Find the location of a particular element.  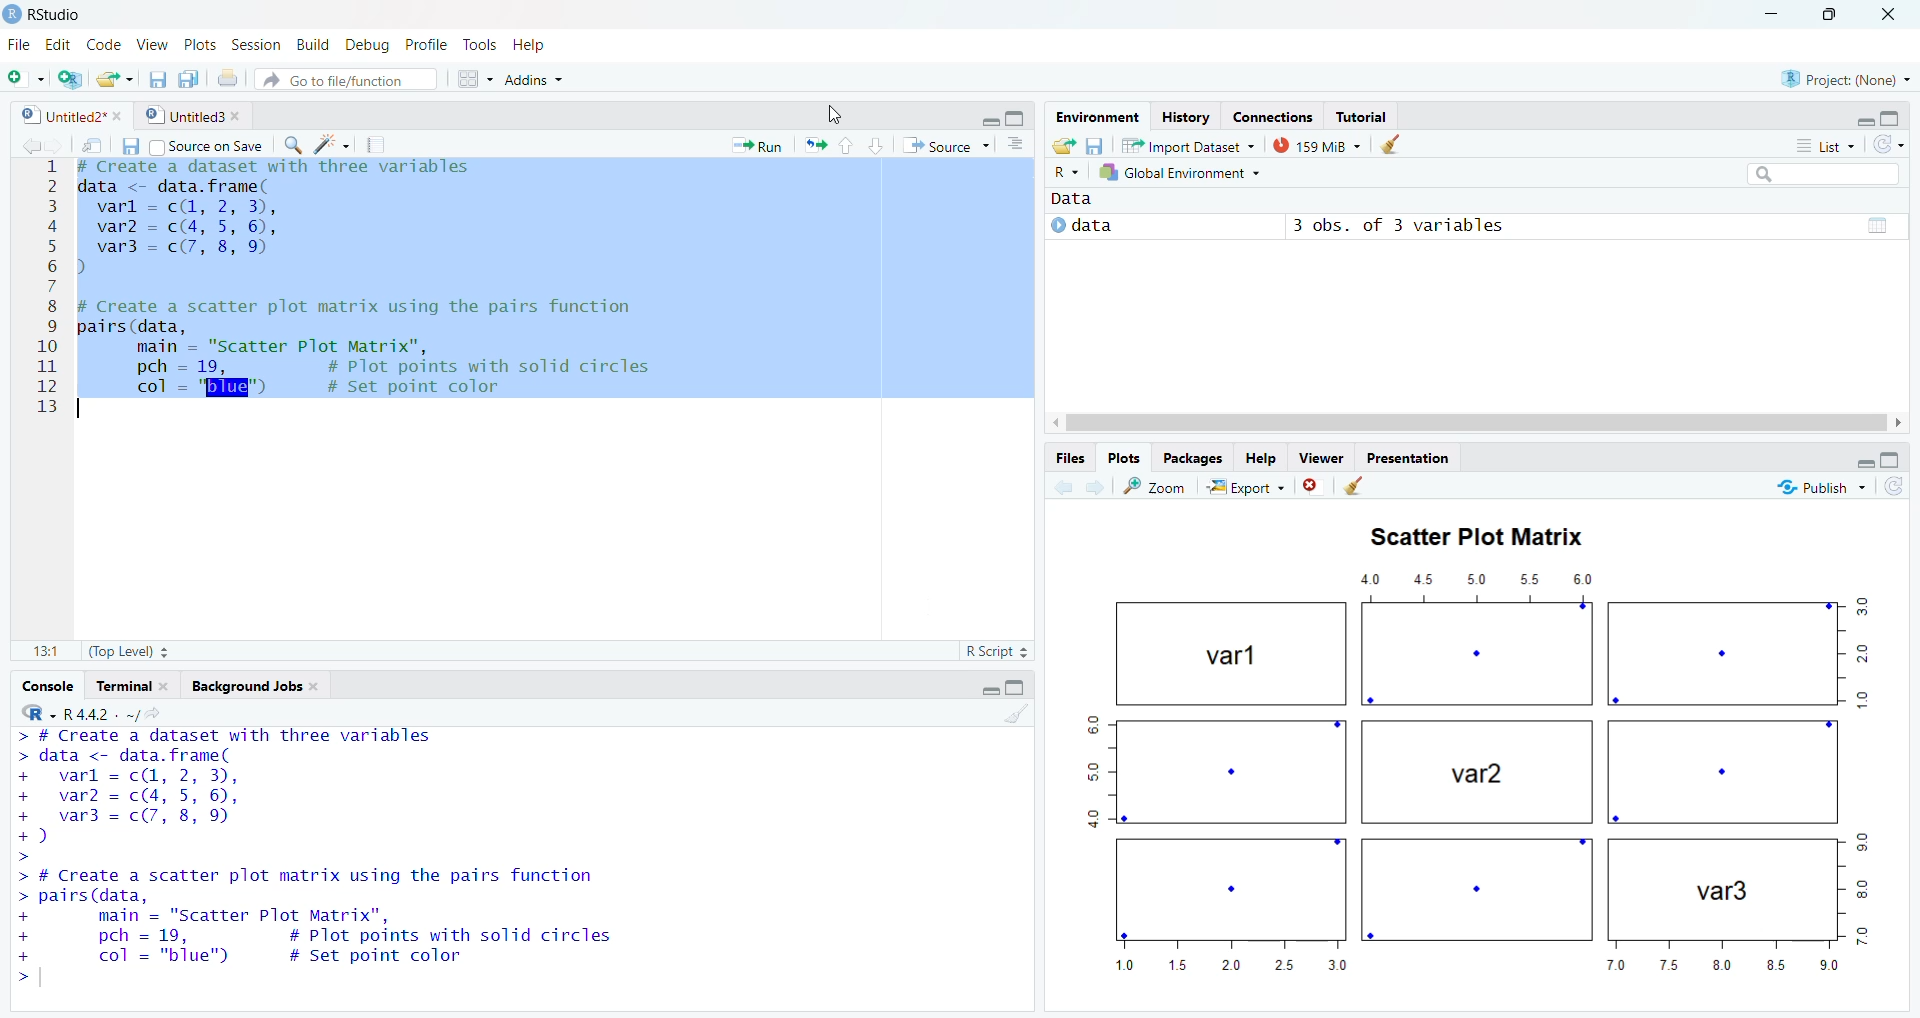

Complie report is located at coordinates (381, 145).